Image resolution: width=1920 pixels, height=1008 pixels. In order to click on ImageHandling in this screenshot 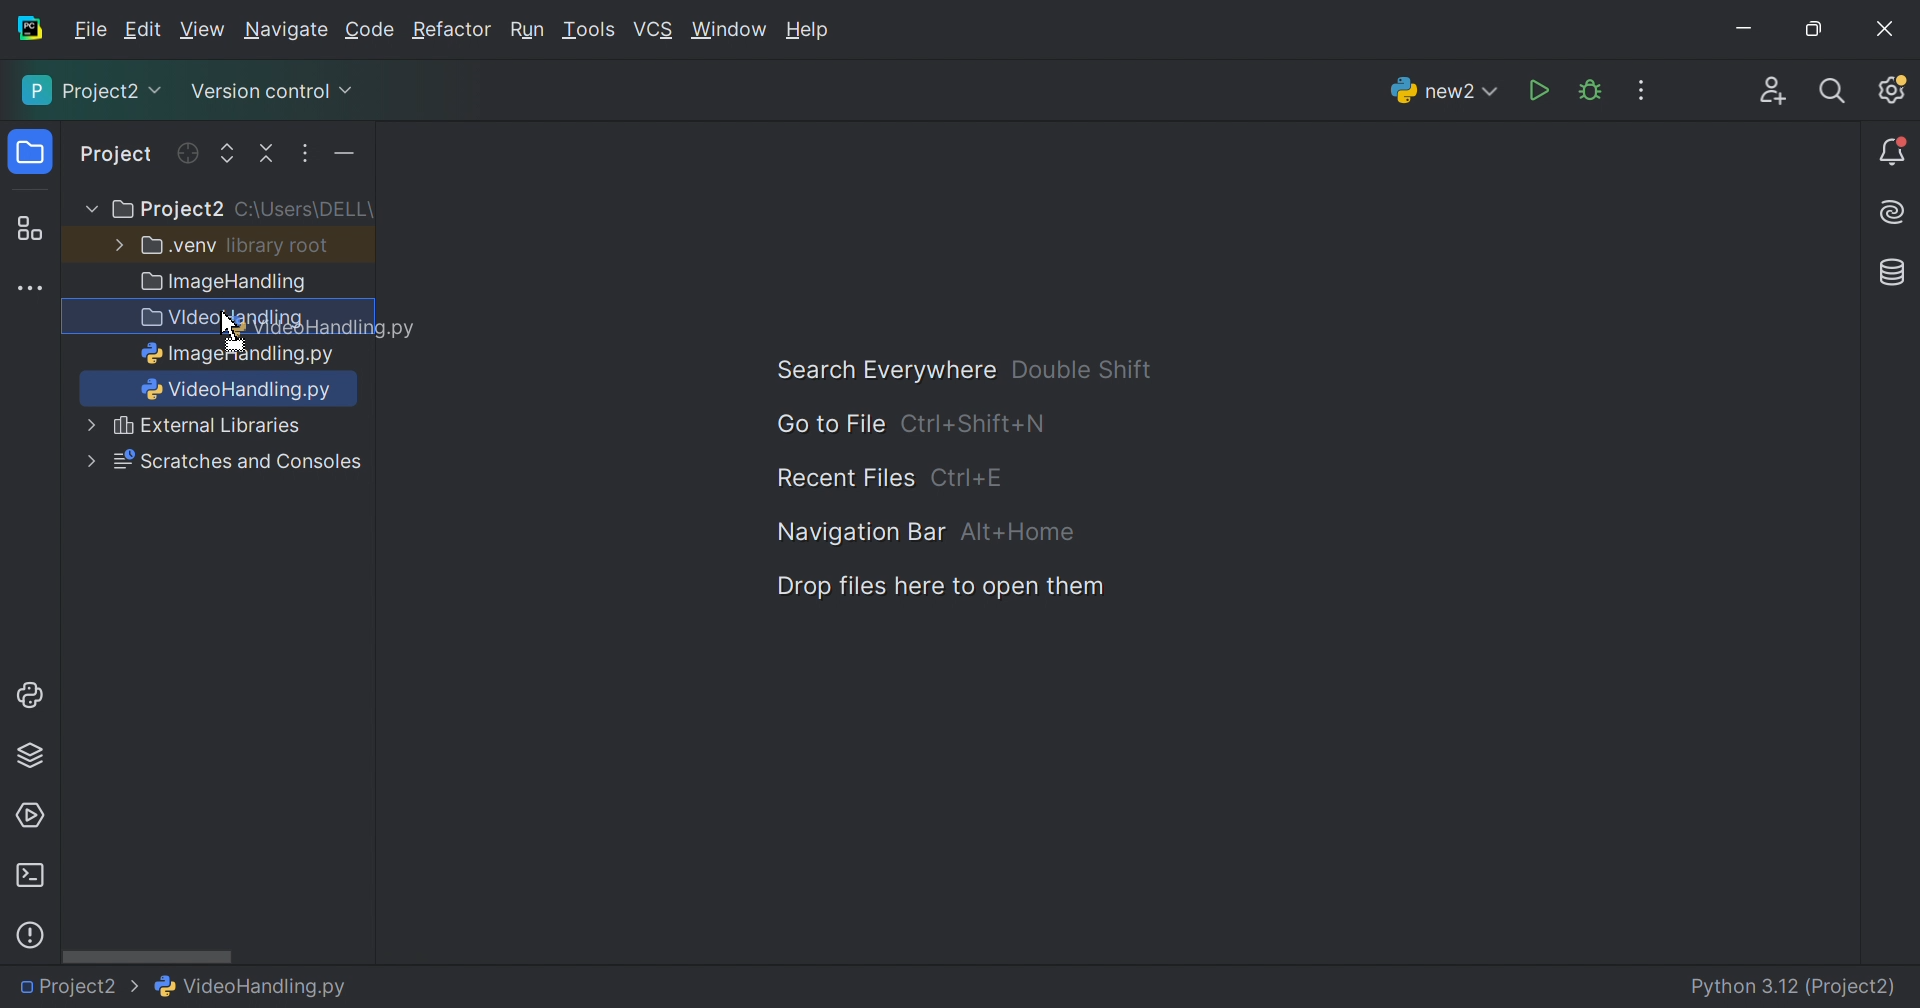, I will do `click(239, 354)`.